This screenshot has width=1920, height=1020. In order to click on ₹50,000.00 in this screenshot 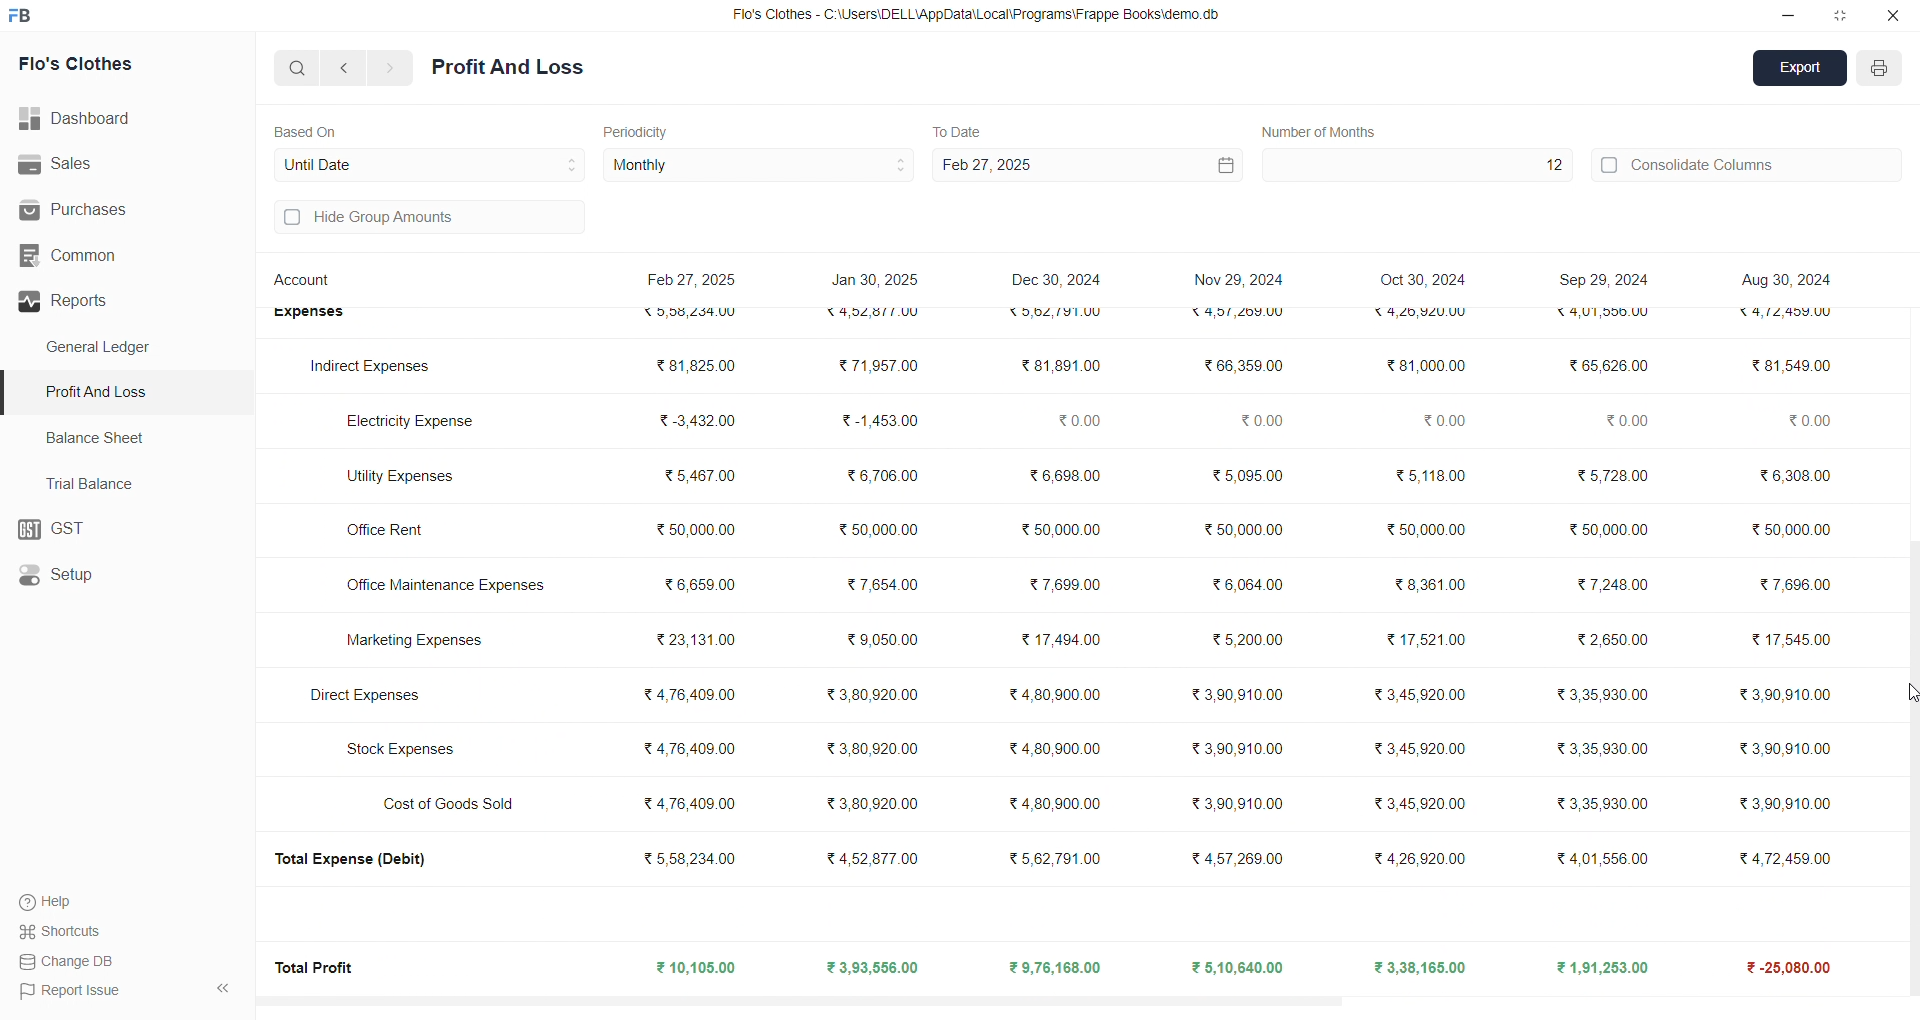, I will do `click(880, 526)`.